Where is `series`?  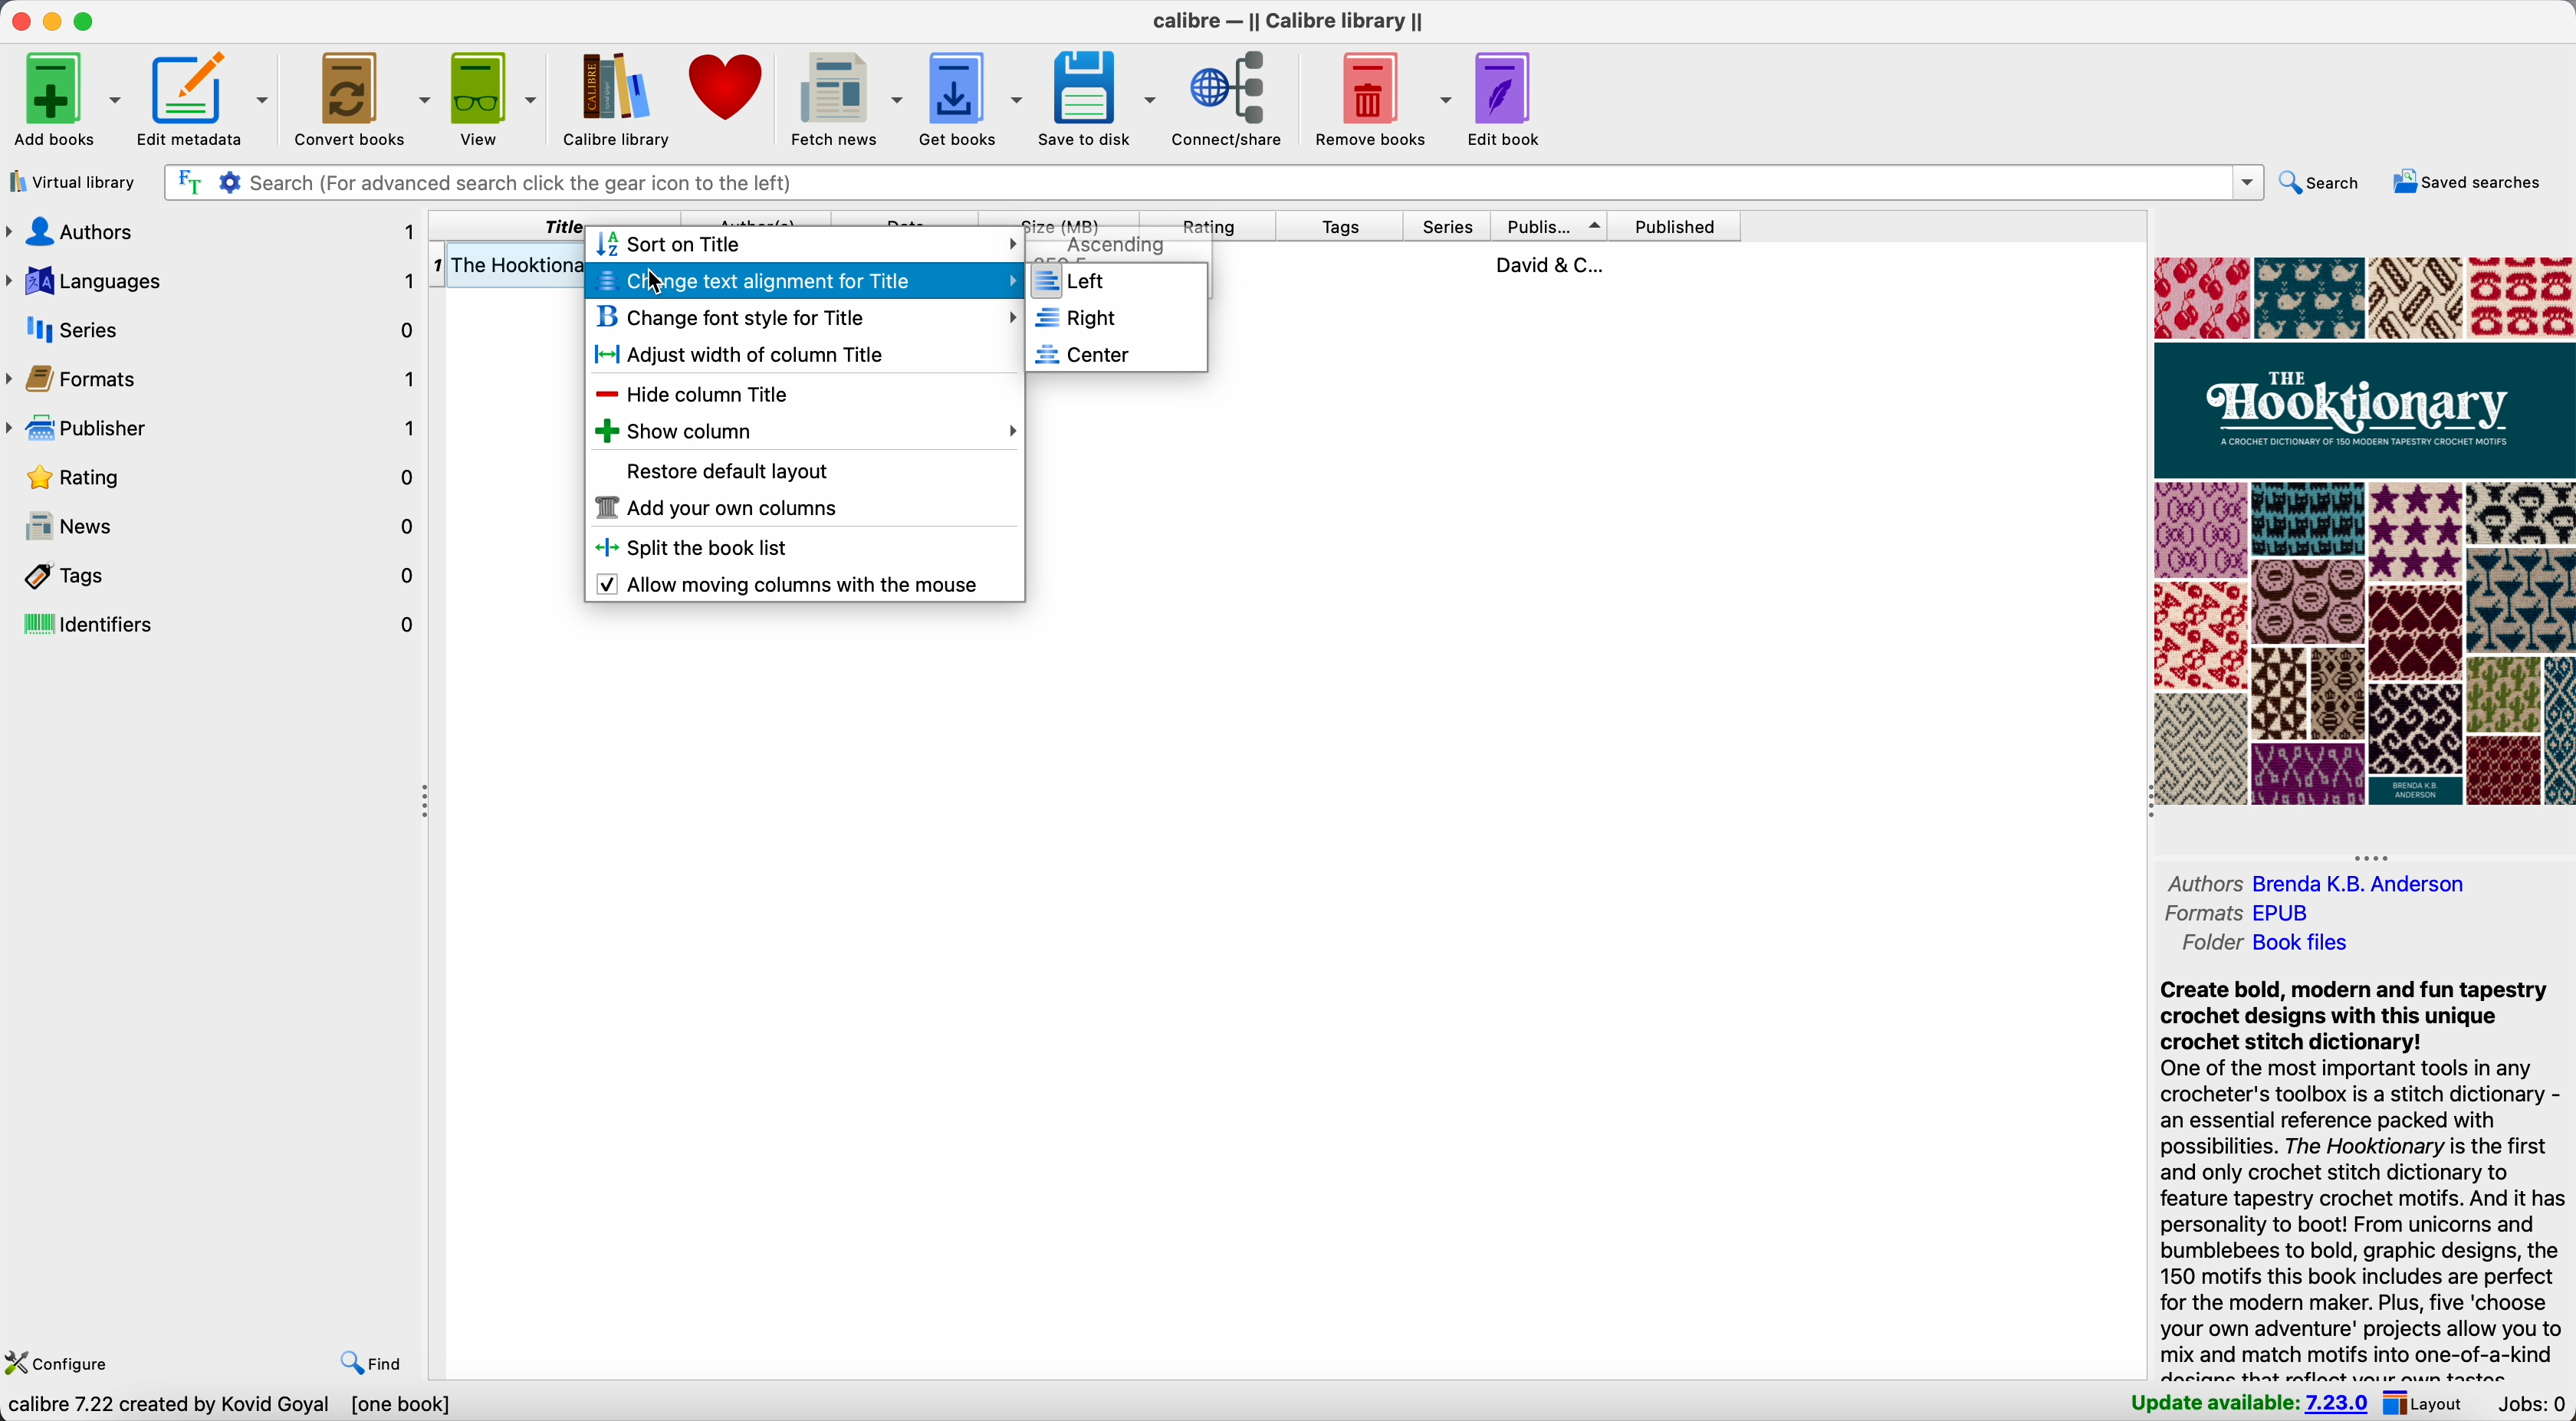
series is located at coordinates (214, 329).